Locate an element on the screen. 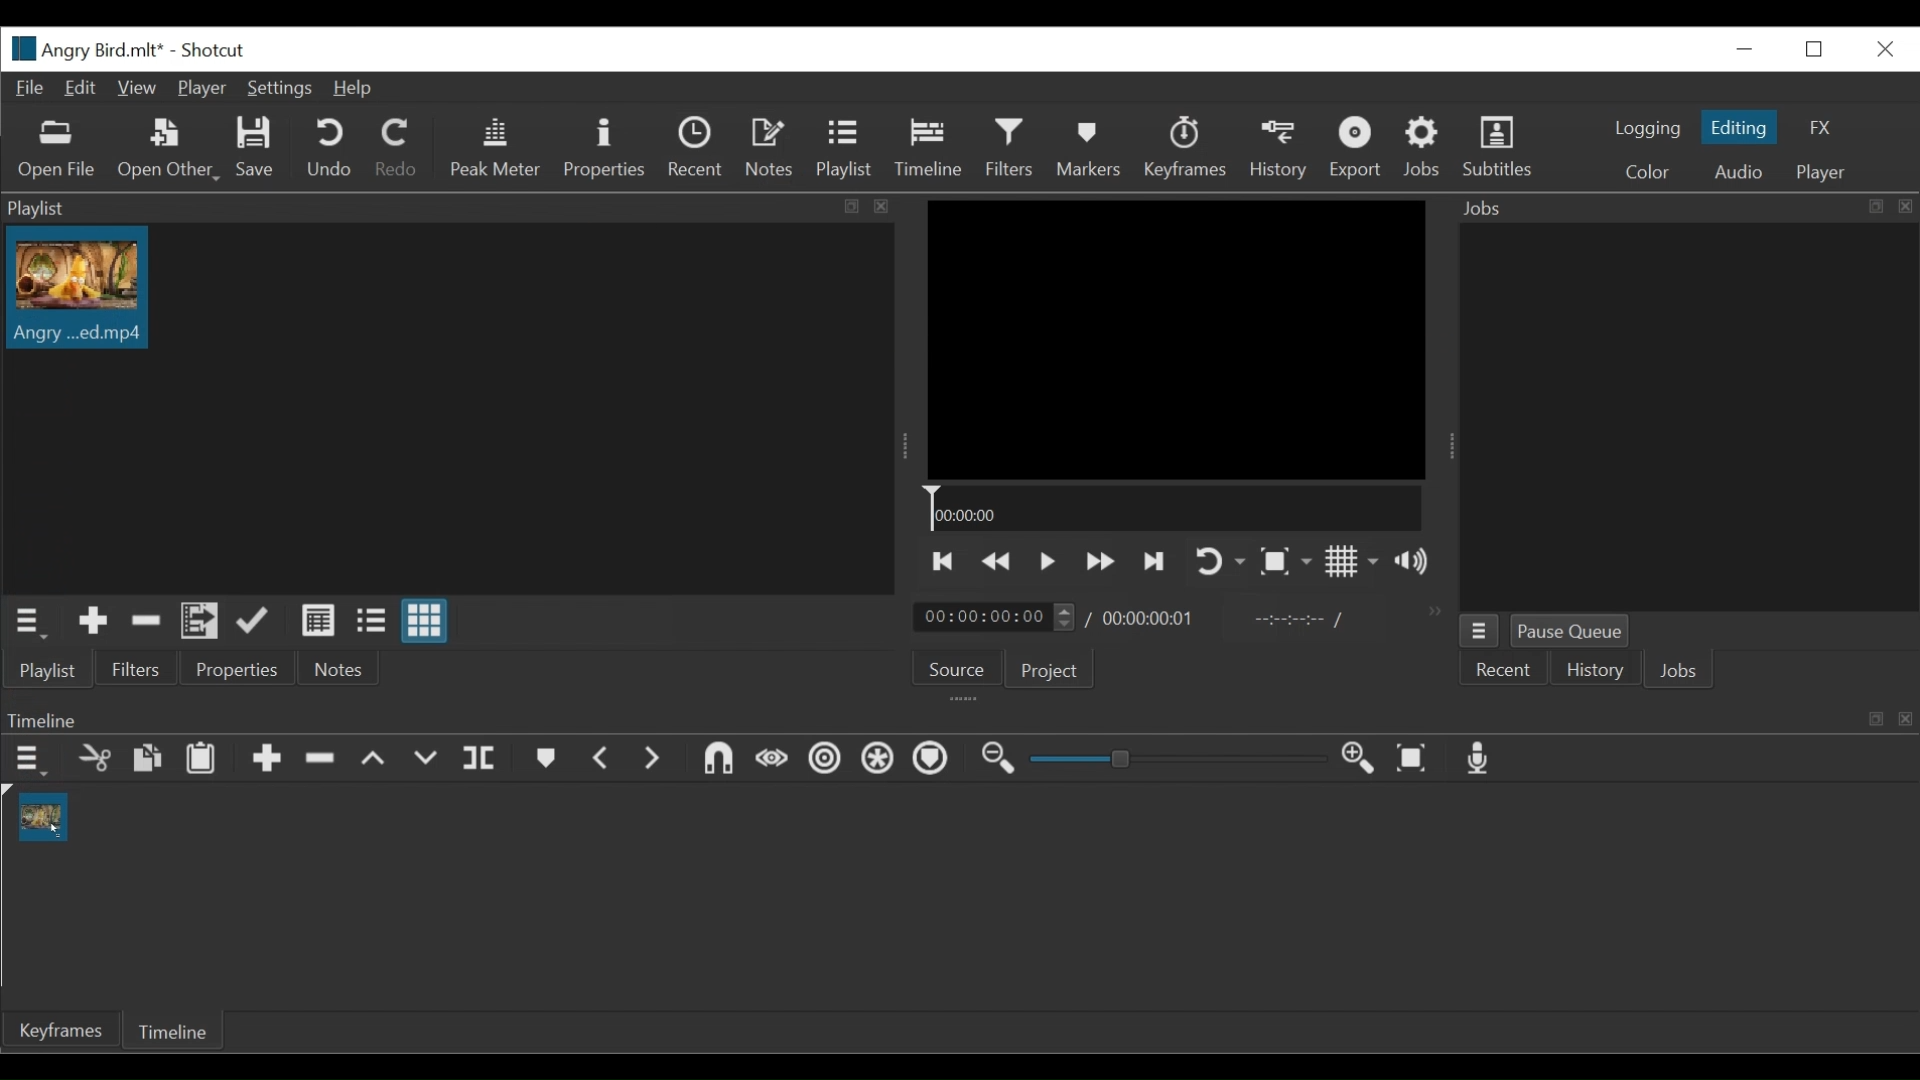  Subtitles is located at coordinates (1498, 147).